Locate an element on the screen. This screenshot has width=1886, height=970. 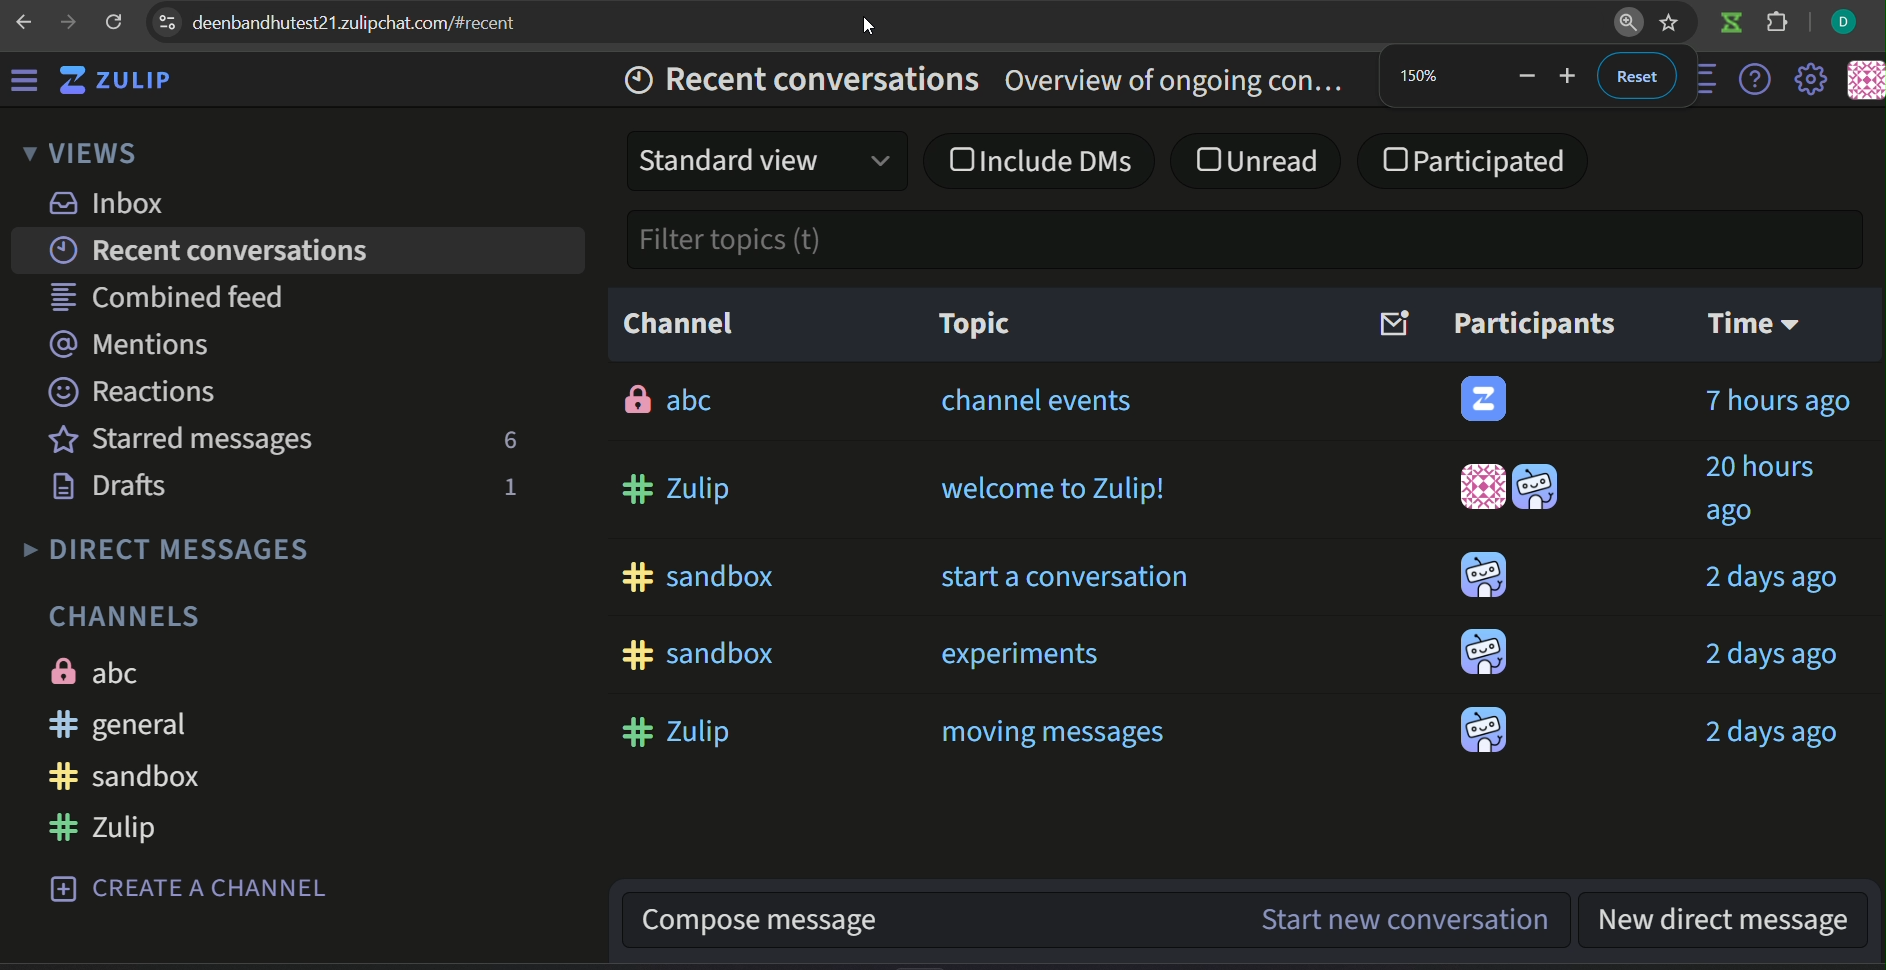
VIEWS is located at coordinates (80, 151).